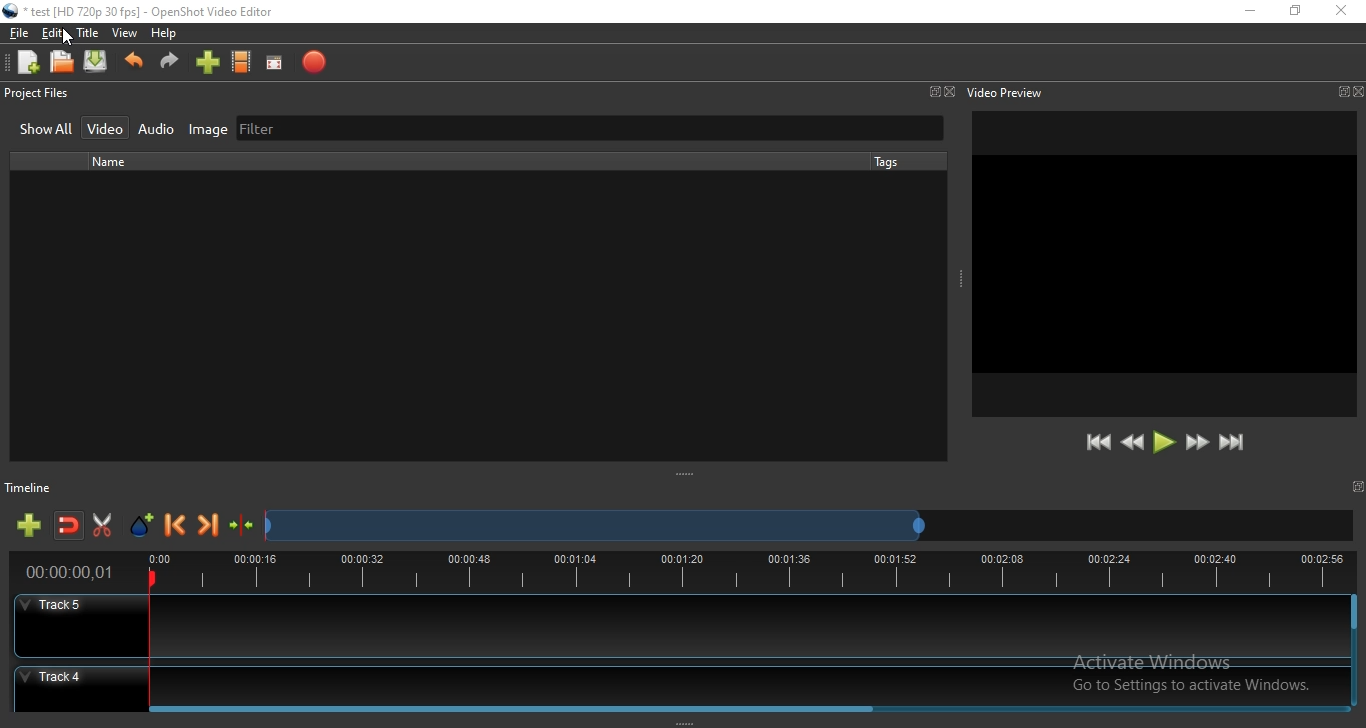 The width and height of the screenshot is (1366, 728). What do you see at coordinates (748, 706) in the screenshot?
I see `Horizontal Scroll bar` at bounding box center [748, 706].